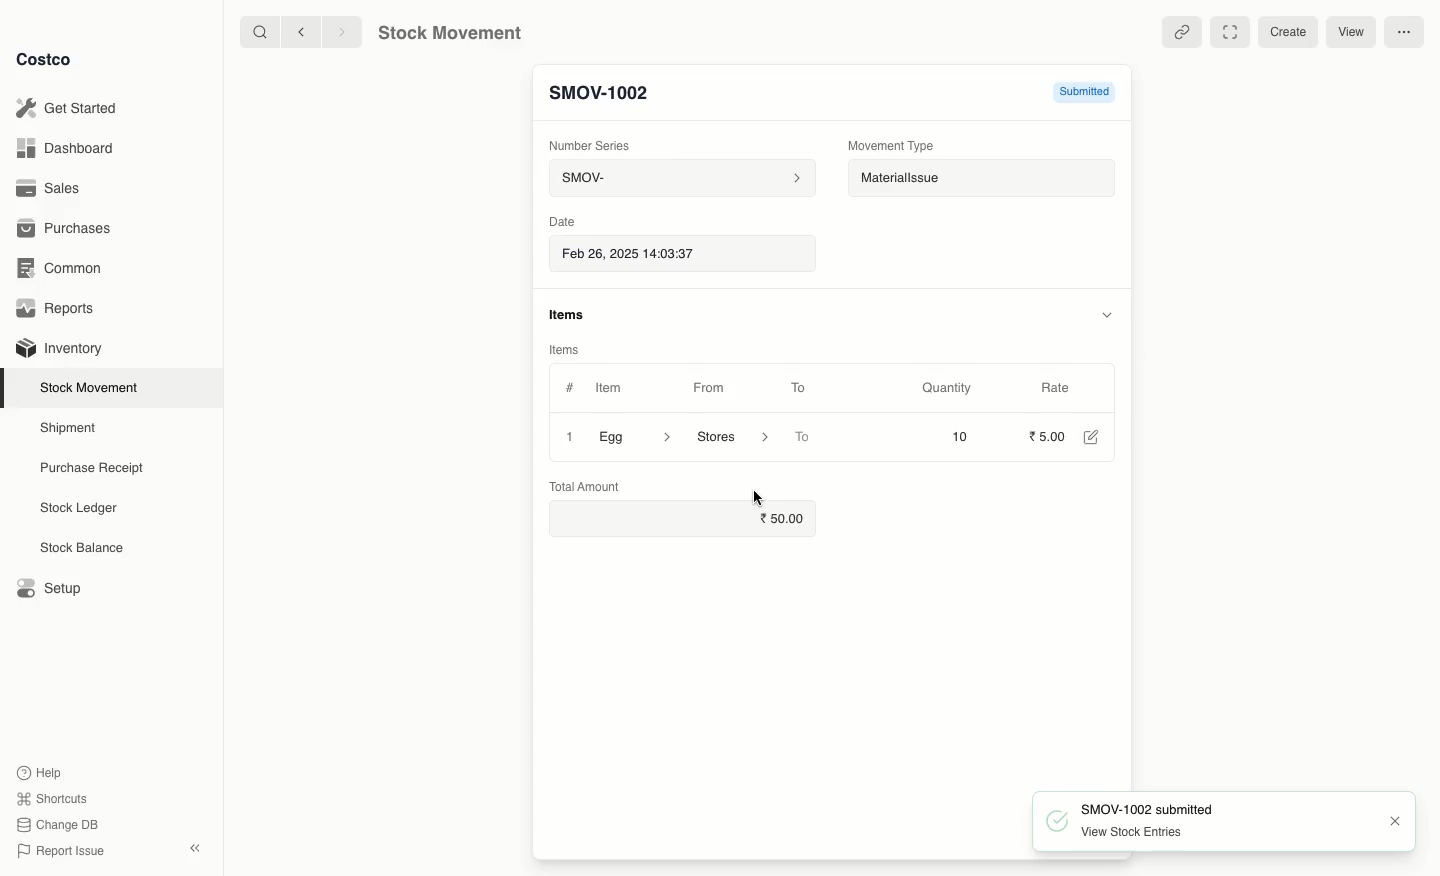 This screenshot has width=1440, height=876. Describe the element at coordinates (84, 548) in the screenshot. I see `Stock Balance` at that location.